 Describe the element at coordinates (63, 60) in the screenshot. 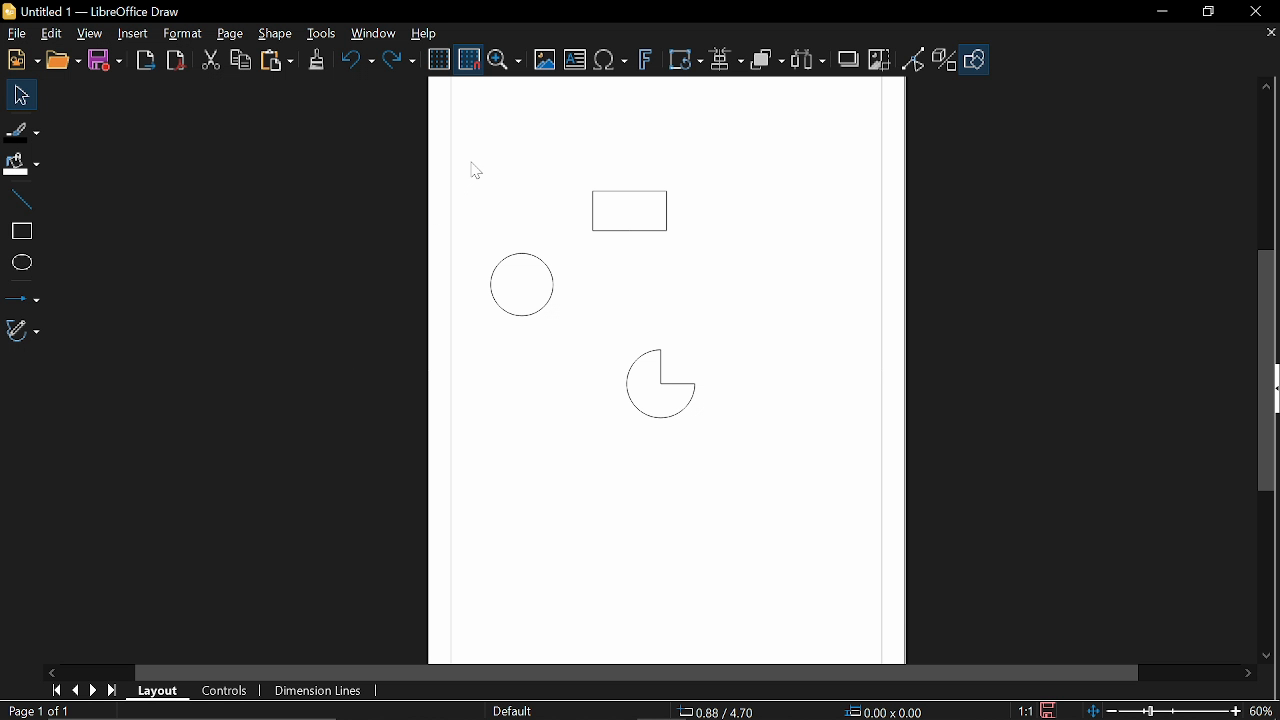

I see `Open` at that location.